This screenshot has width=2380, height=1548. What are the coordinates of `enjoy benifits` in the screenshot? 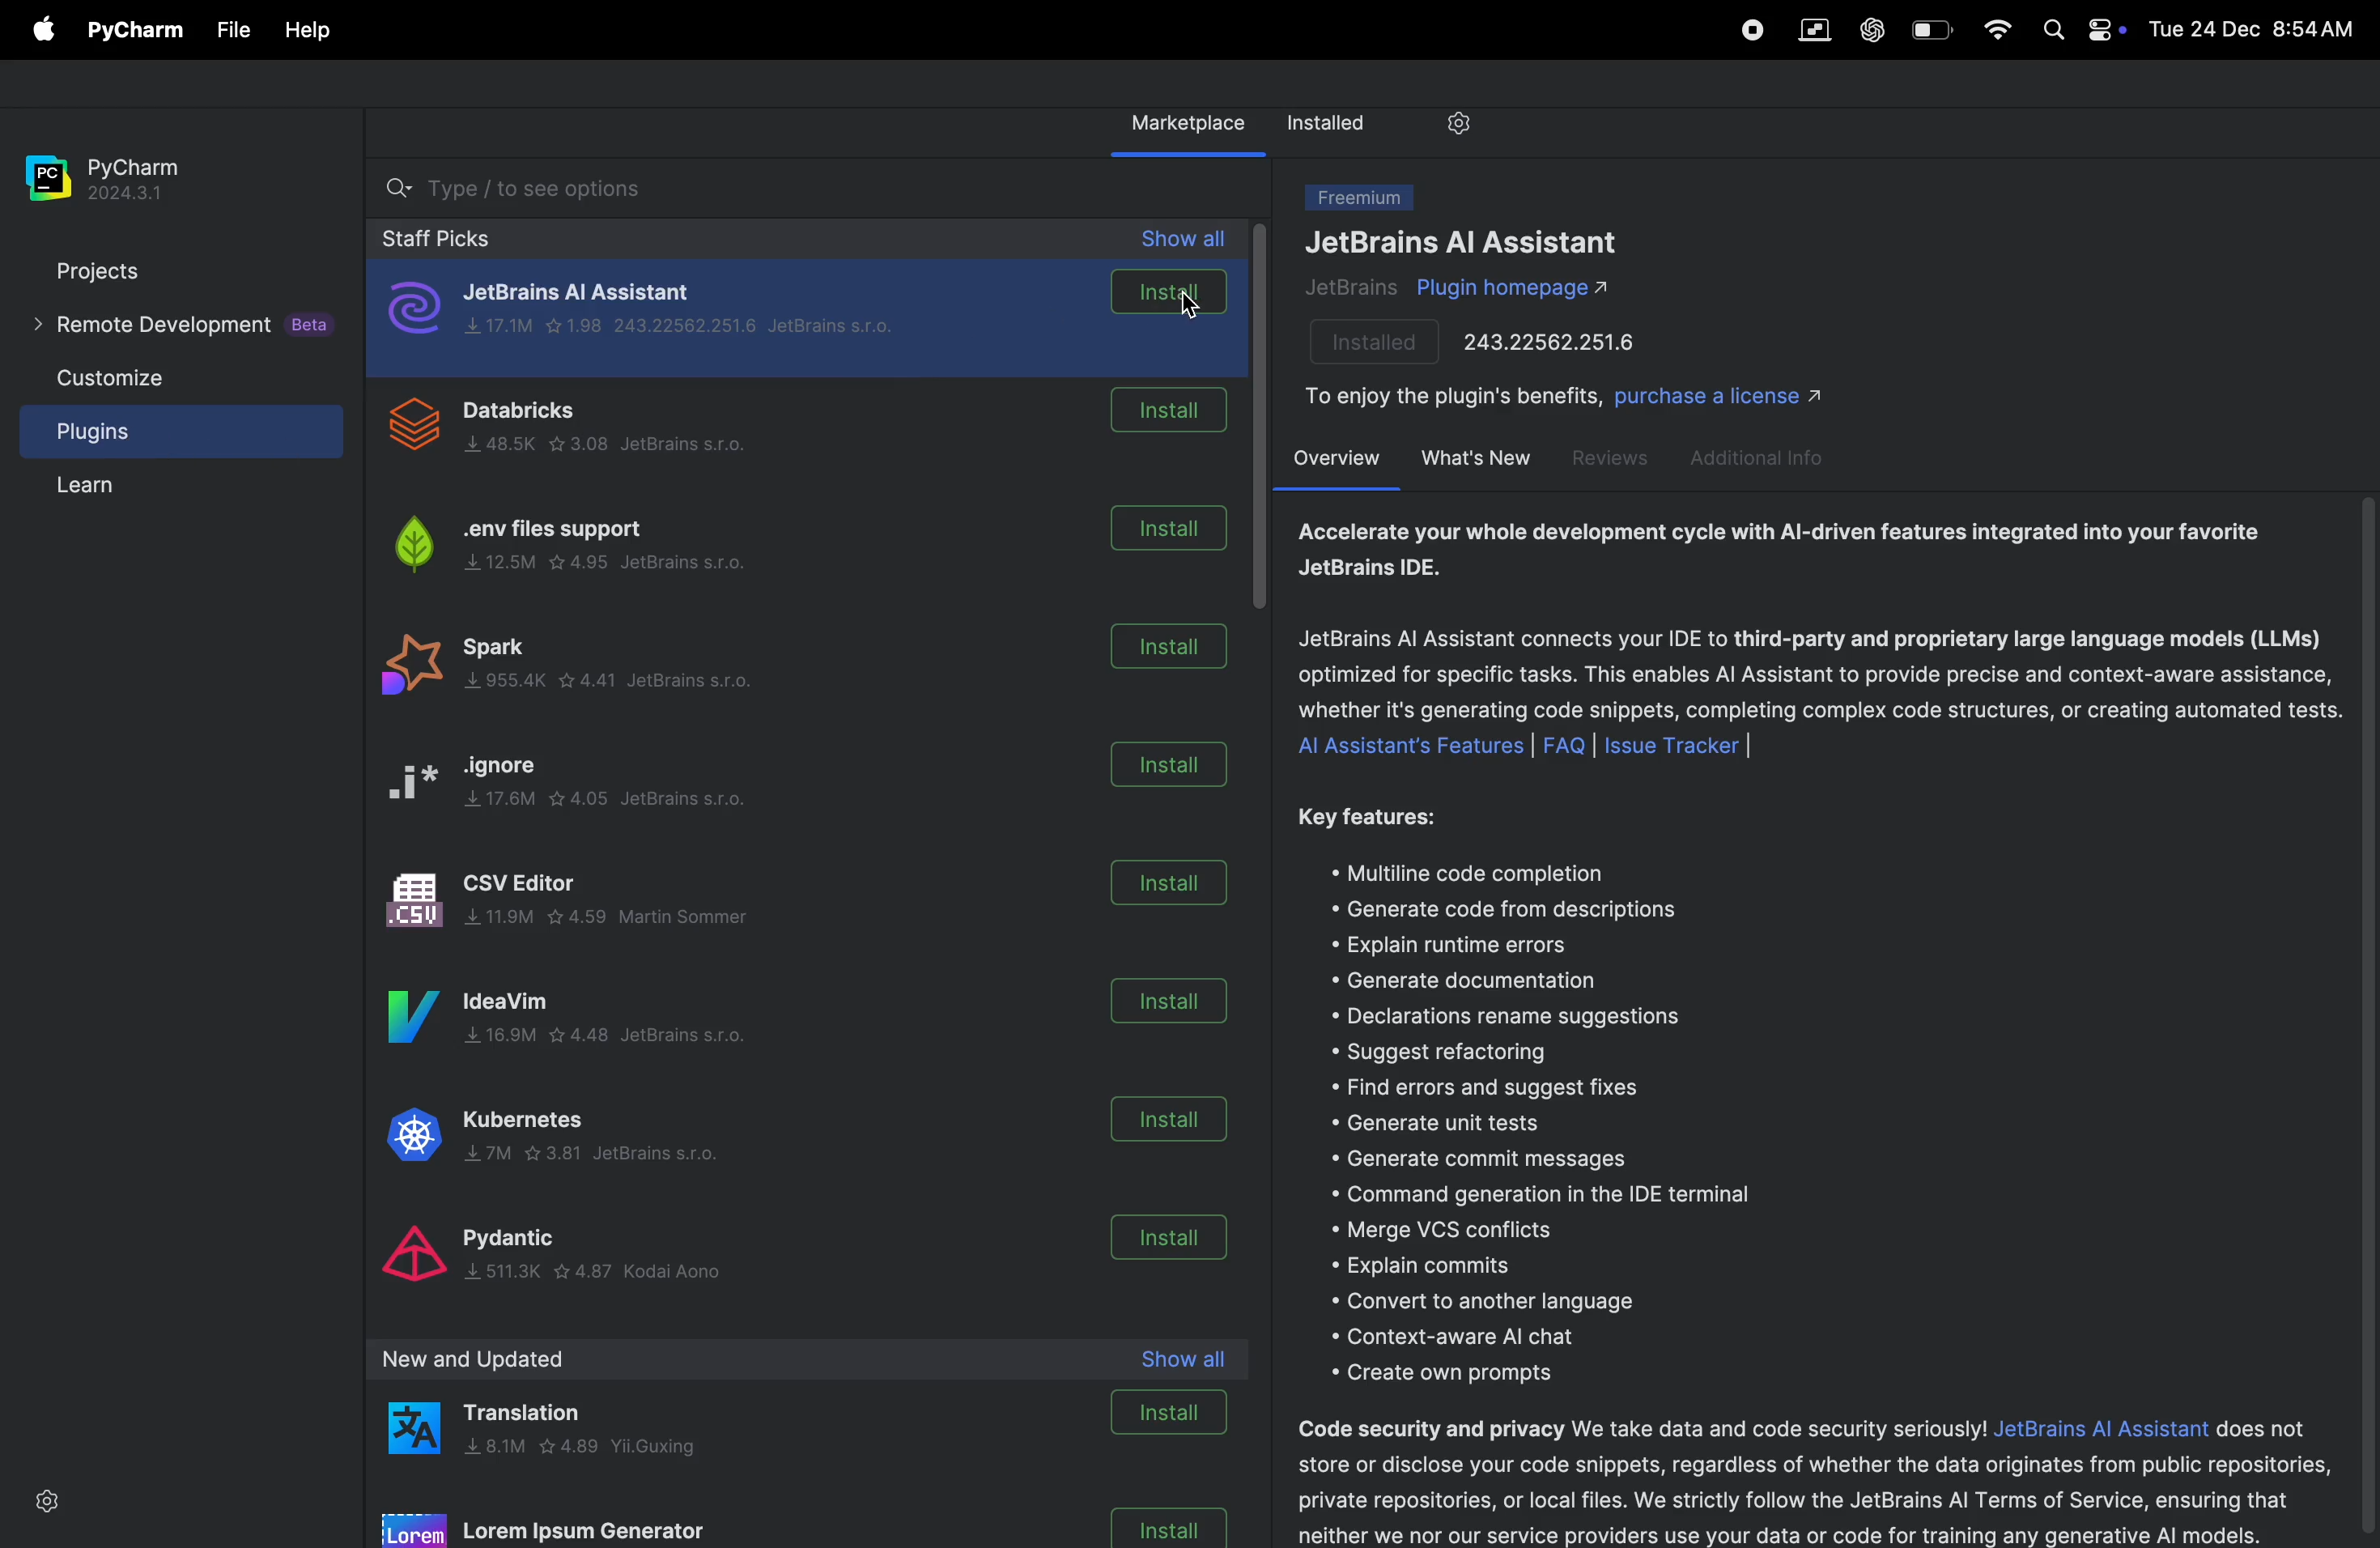 It's located at (1582, 397).